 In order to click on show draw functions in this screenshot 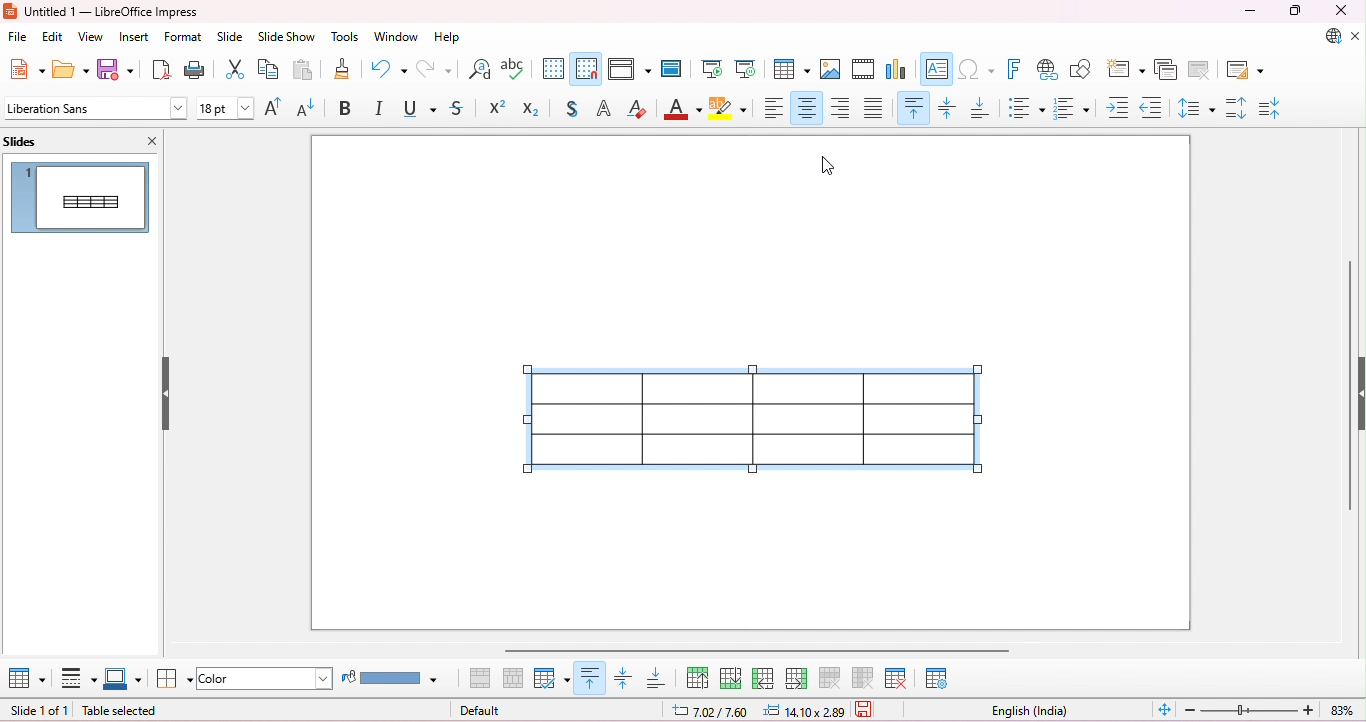, I will do `click(1083, 69)`.